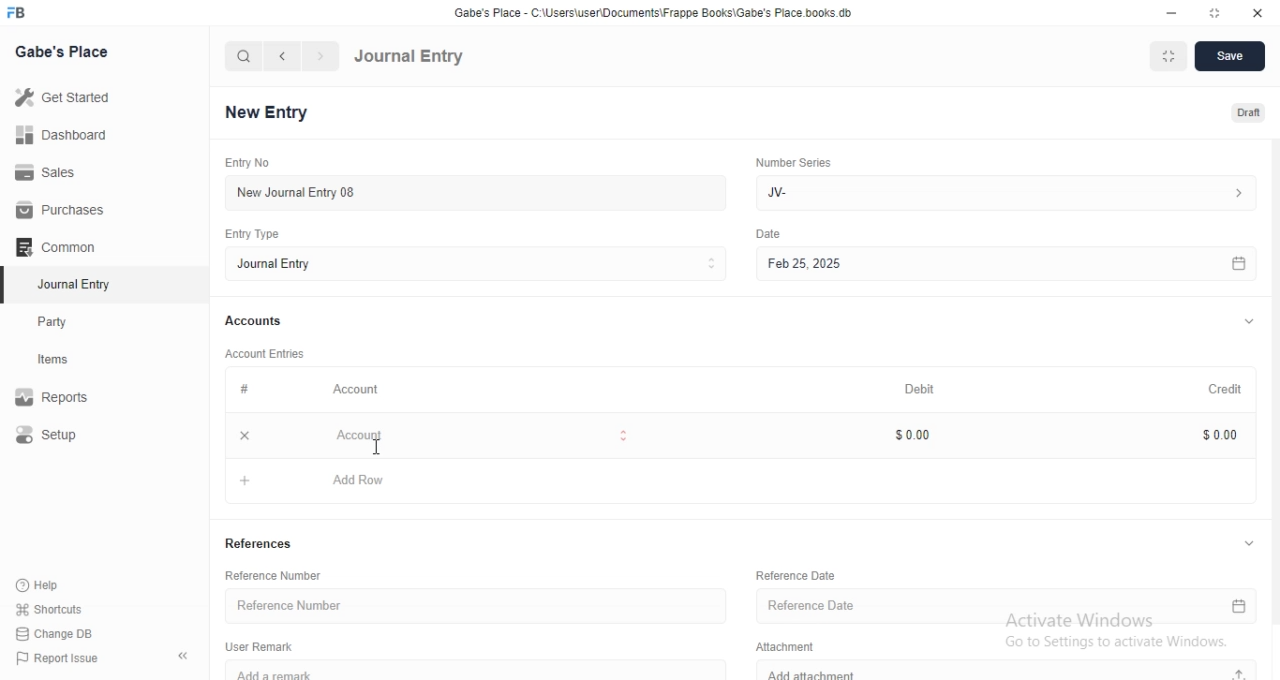 Image resolution: width=1280 pixels, height=680 pixels. What do you see at coordinates (255, 322) in the screenshot?
I see `Accounts` at bounding box center [255, 322].